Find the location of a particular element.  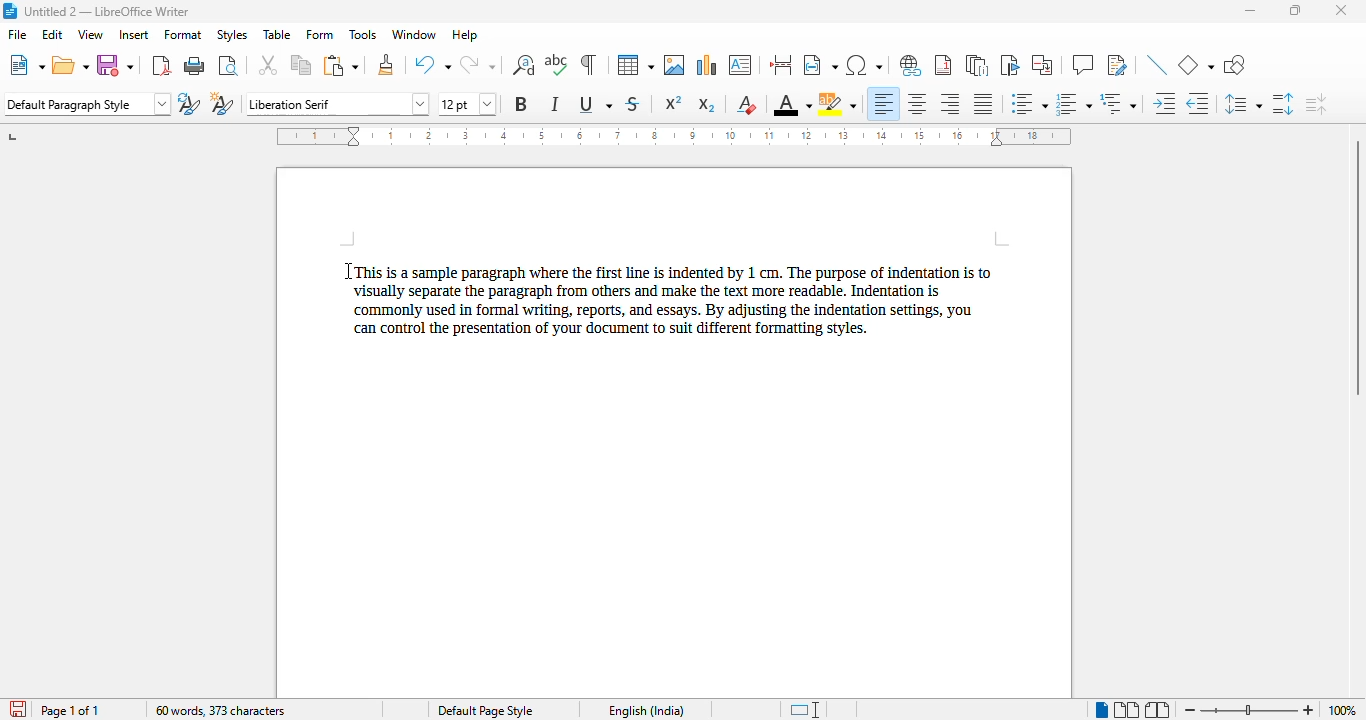

window is located at coordinates (414, 35).